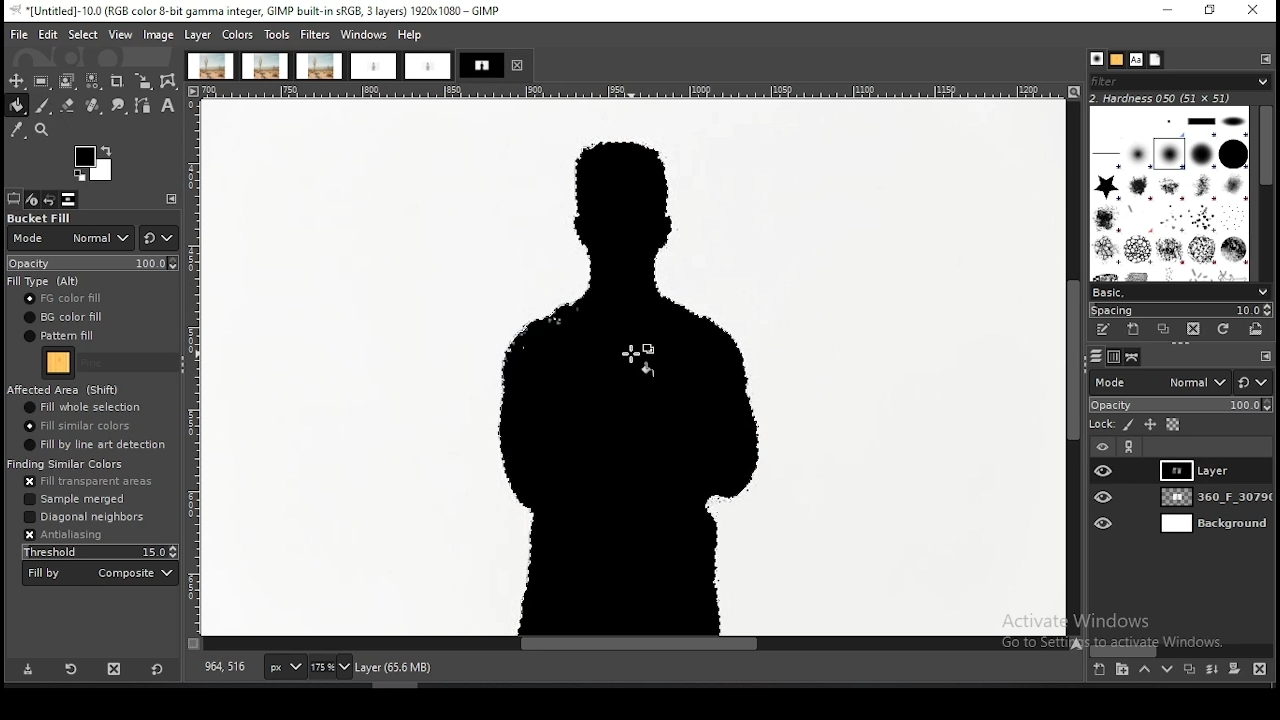  Describe the element at coordinates (626, 387) in the screenshot. I see `selected region` at that location.